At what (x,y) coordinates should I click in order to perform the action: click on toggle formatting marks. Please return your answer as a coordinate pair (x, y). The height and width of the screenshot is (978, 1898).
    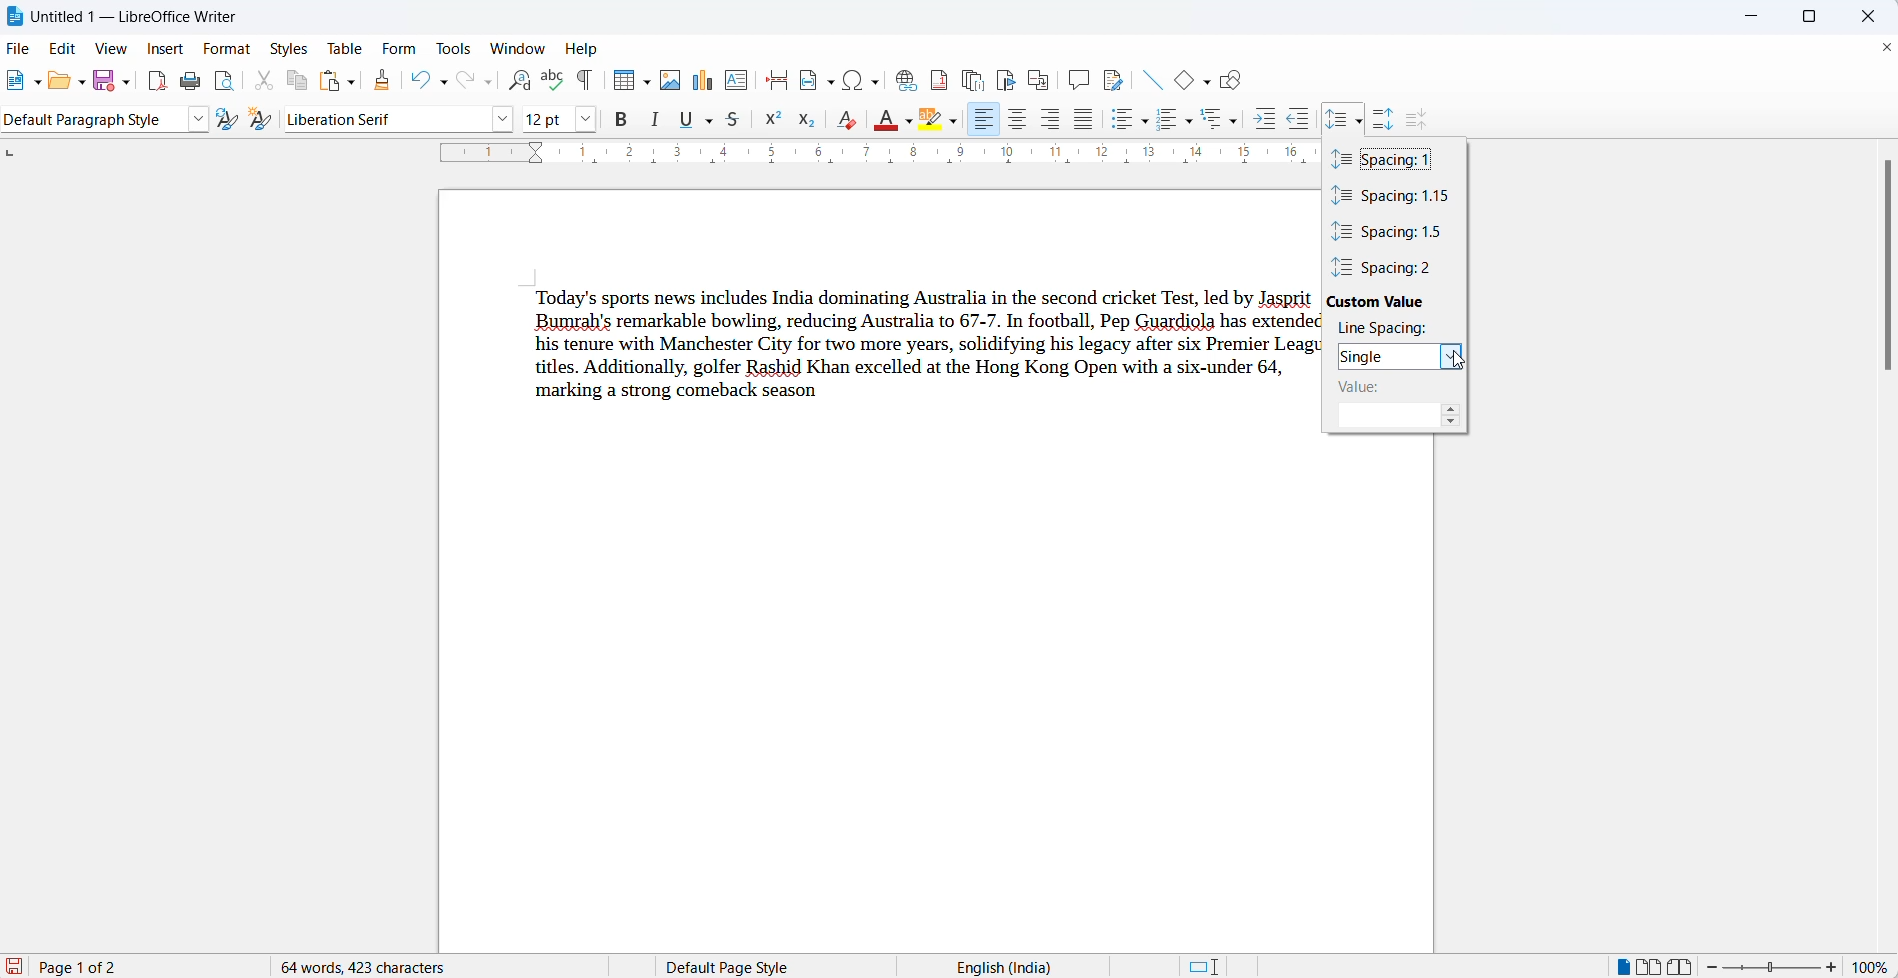
    Looking at the image, I should click on (585, 81).